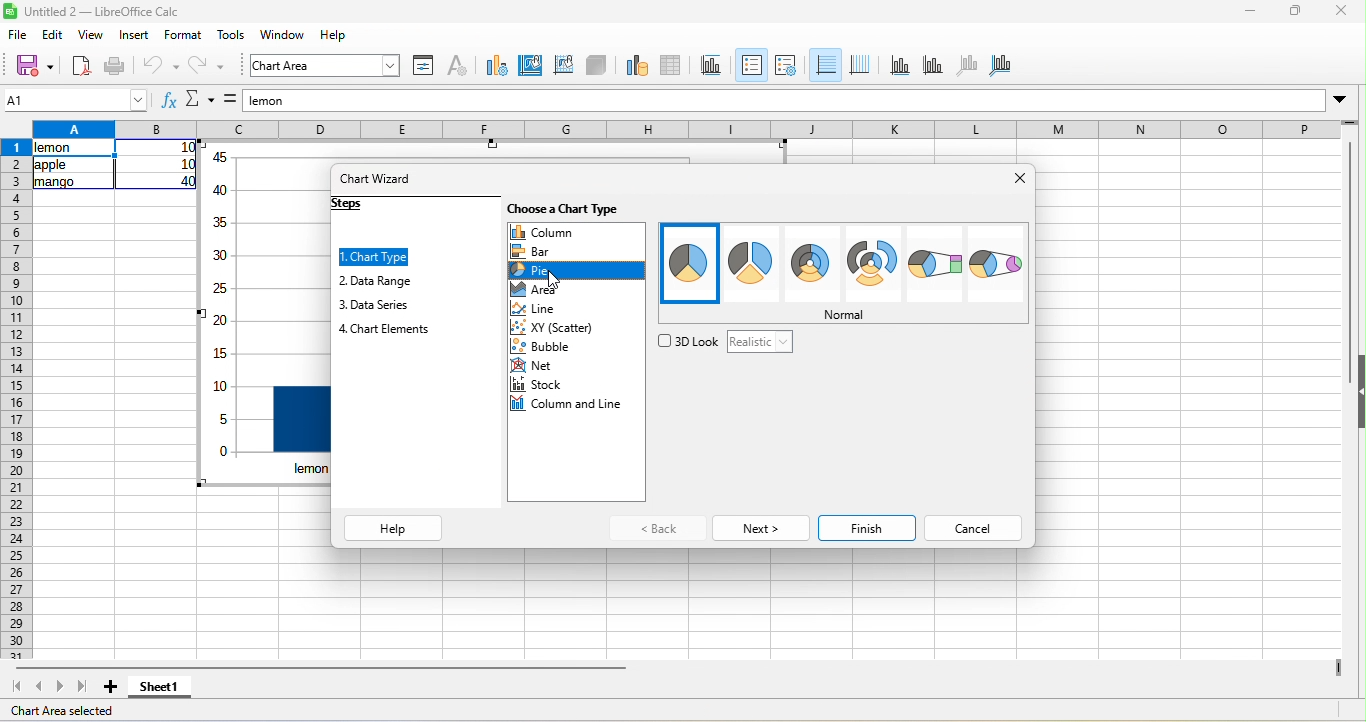  What do you see at coordinates (462, 64) in the screenshot?
I see `character` at bounding box center [462, 64].